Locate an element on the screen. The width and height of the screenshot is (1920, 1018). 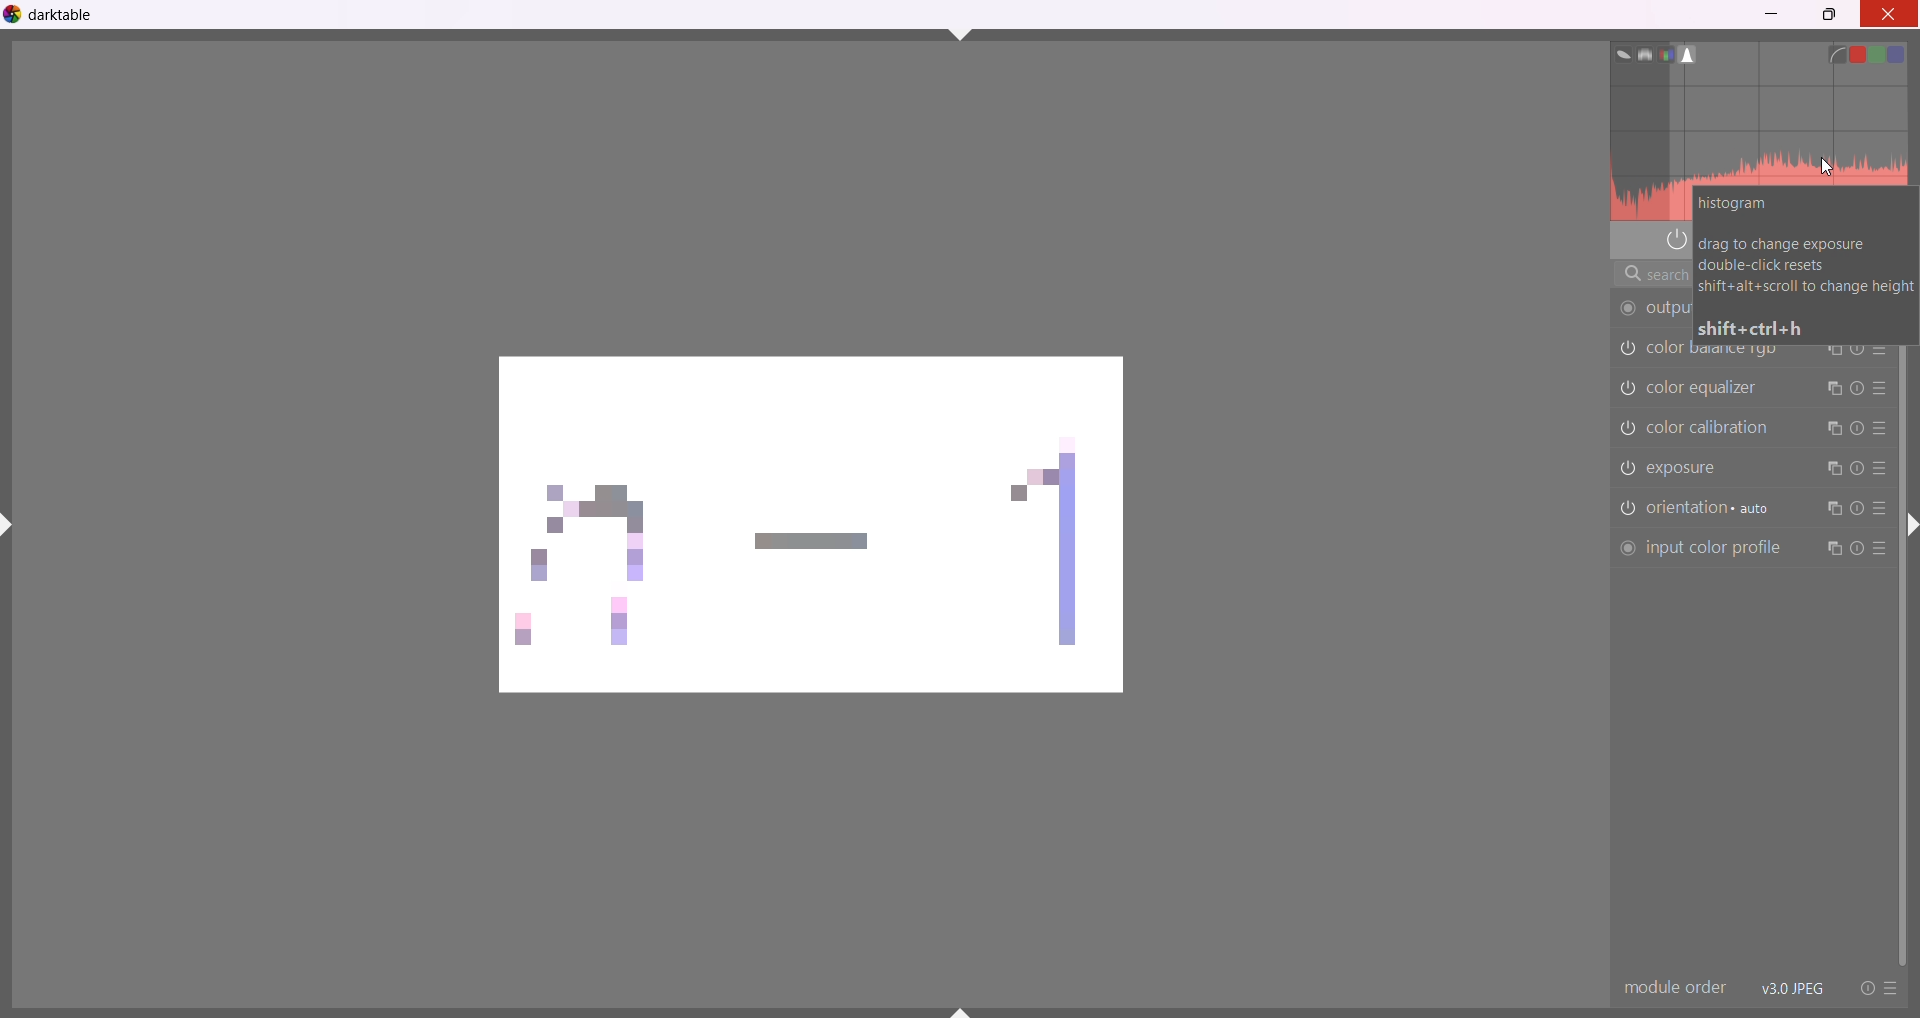
rgb is located at coordinates (1666, 54).